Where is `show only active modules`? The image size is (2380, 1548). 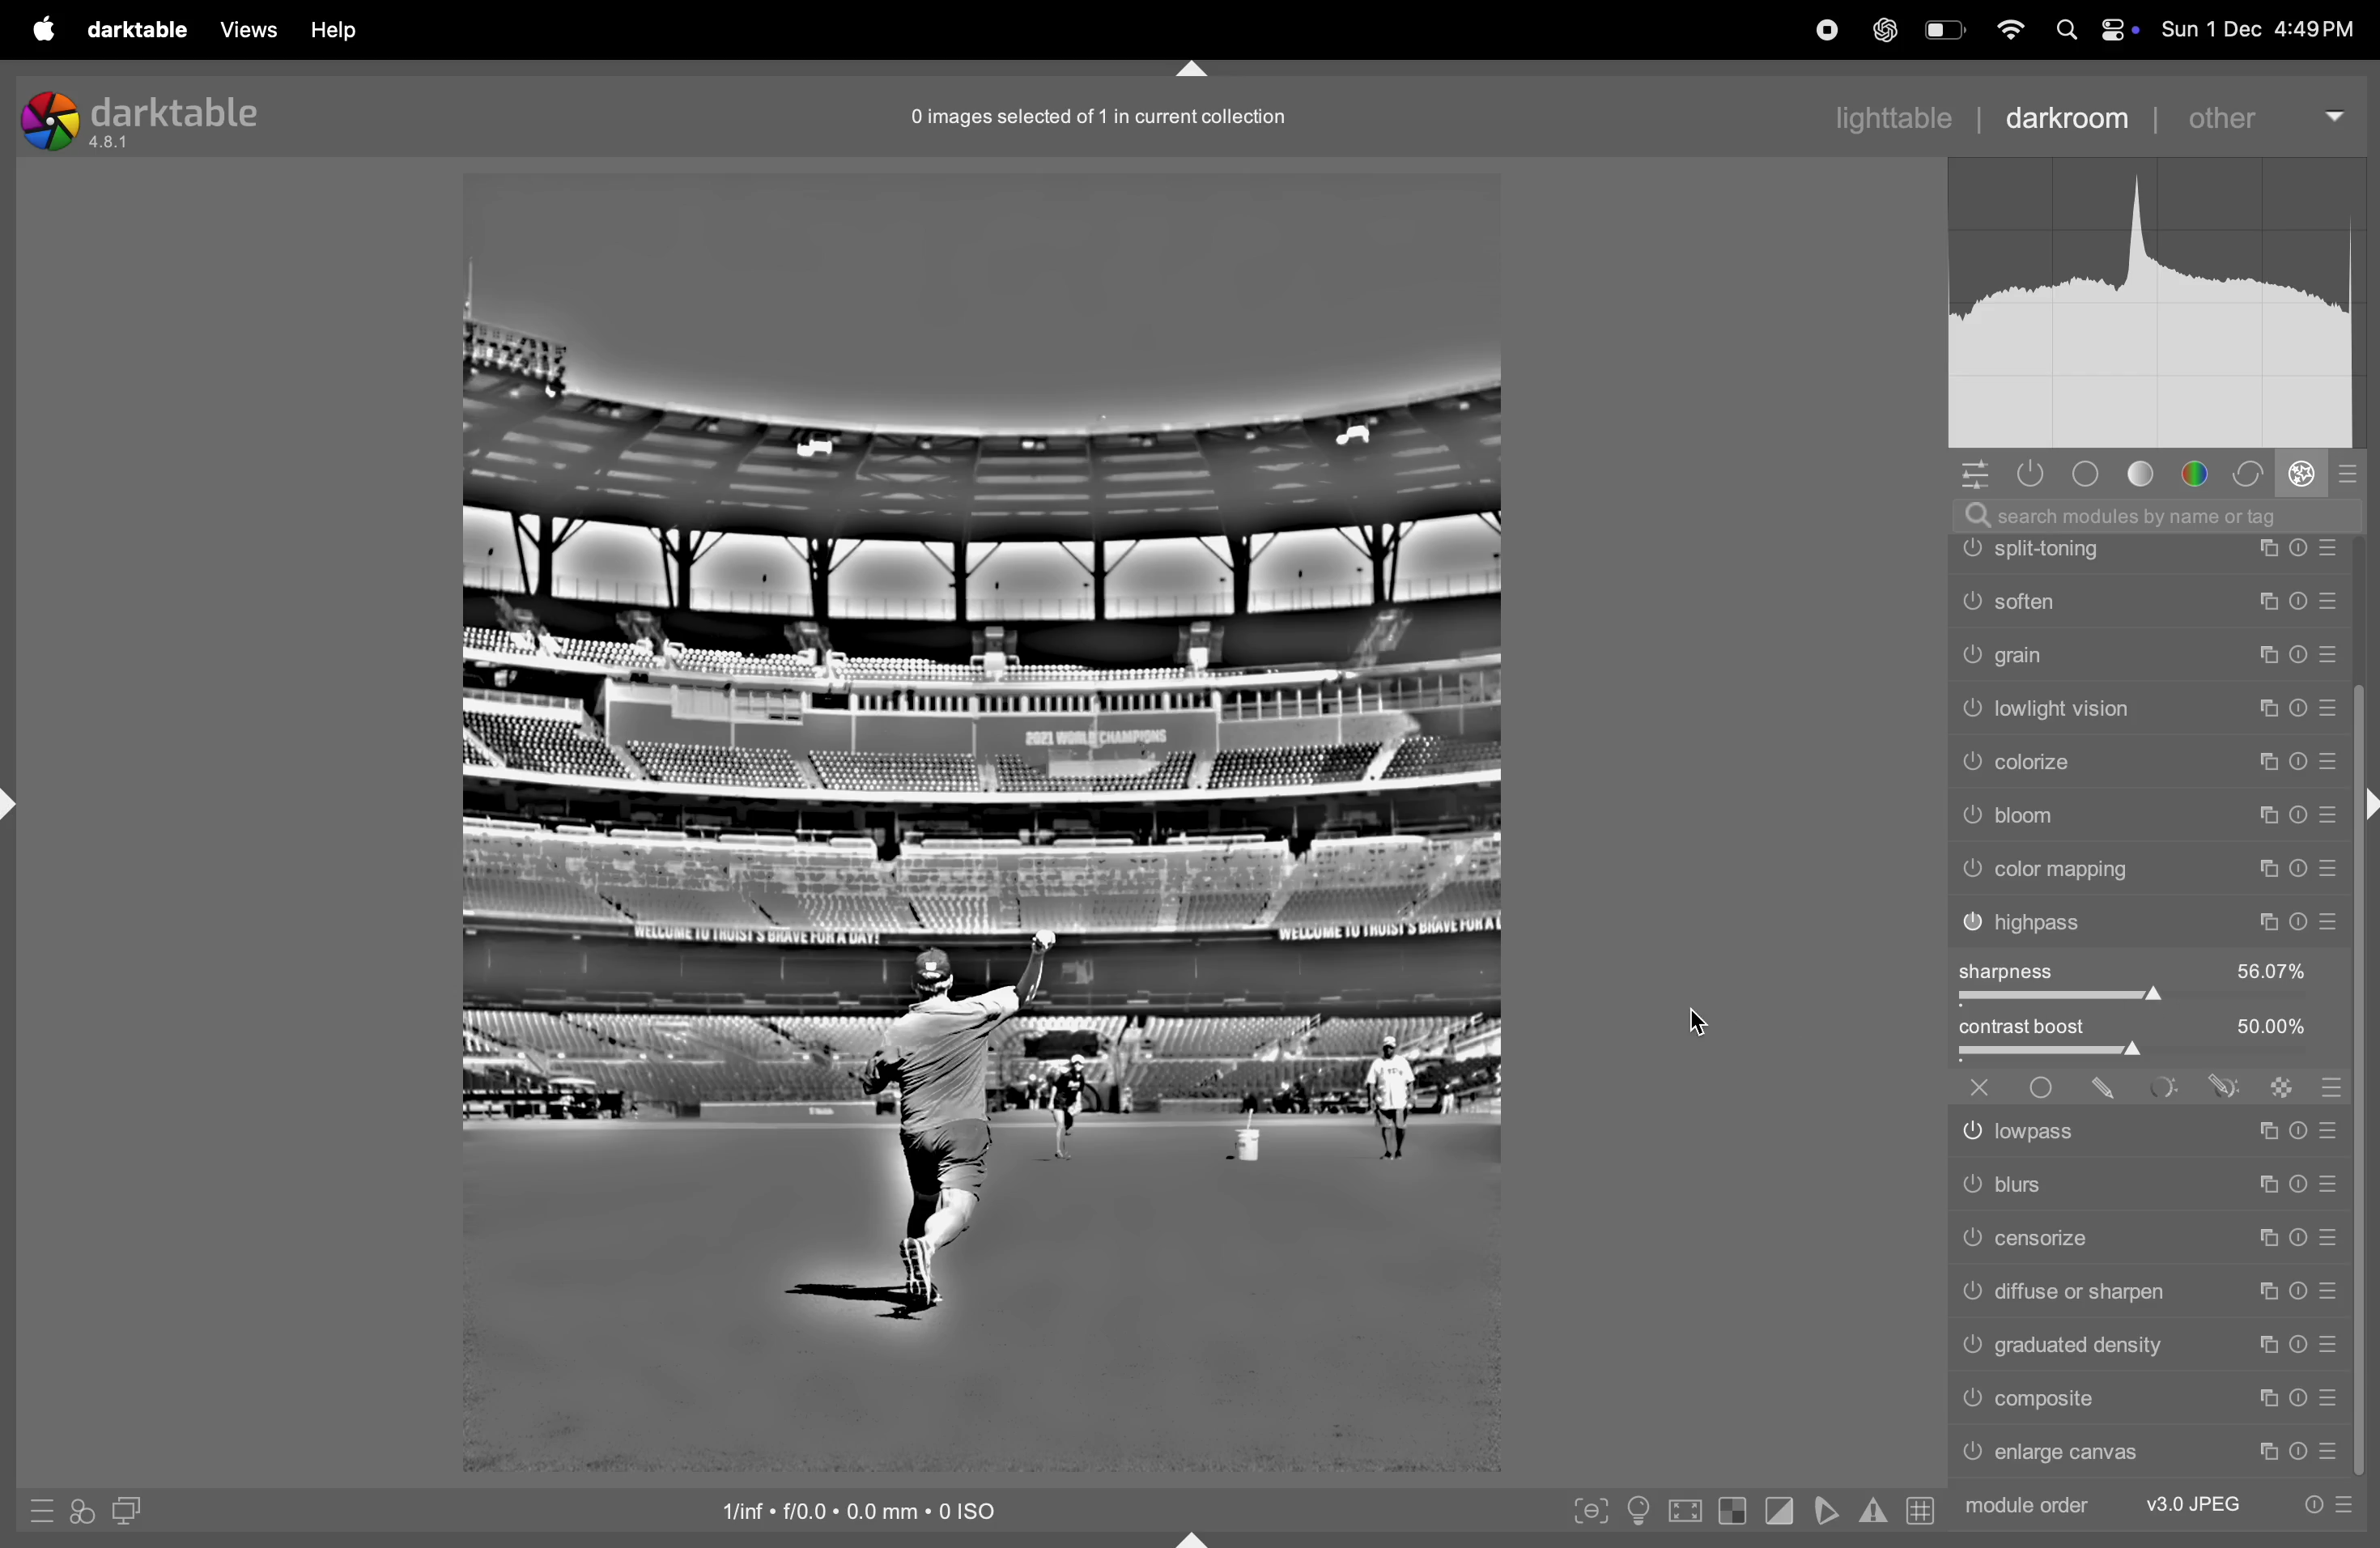
show only active modules is located at coordinates (2032, 473).